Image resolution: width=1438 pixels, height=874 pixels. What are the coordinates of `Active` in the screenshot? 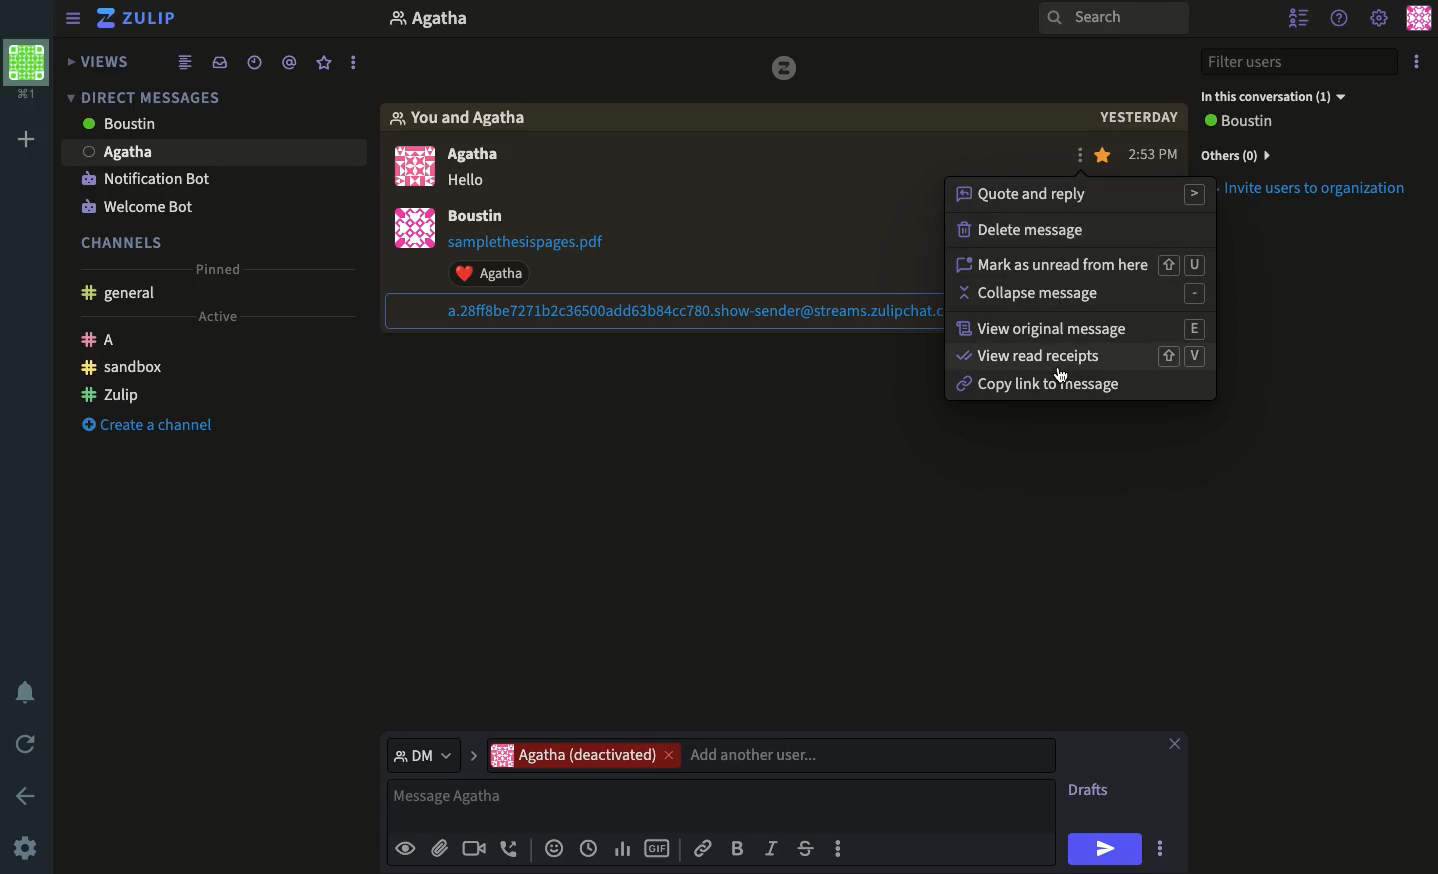 It's located at (215, 317).